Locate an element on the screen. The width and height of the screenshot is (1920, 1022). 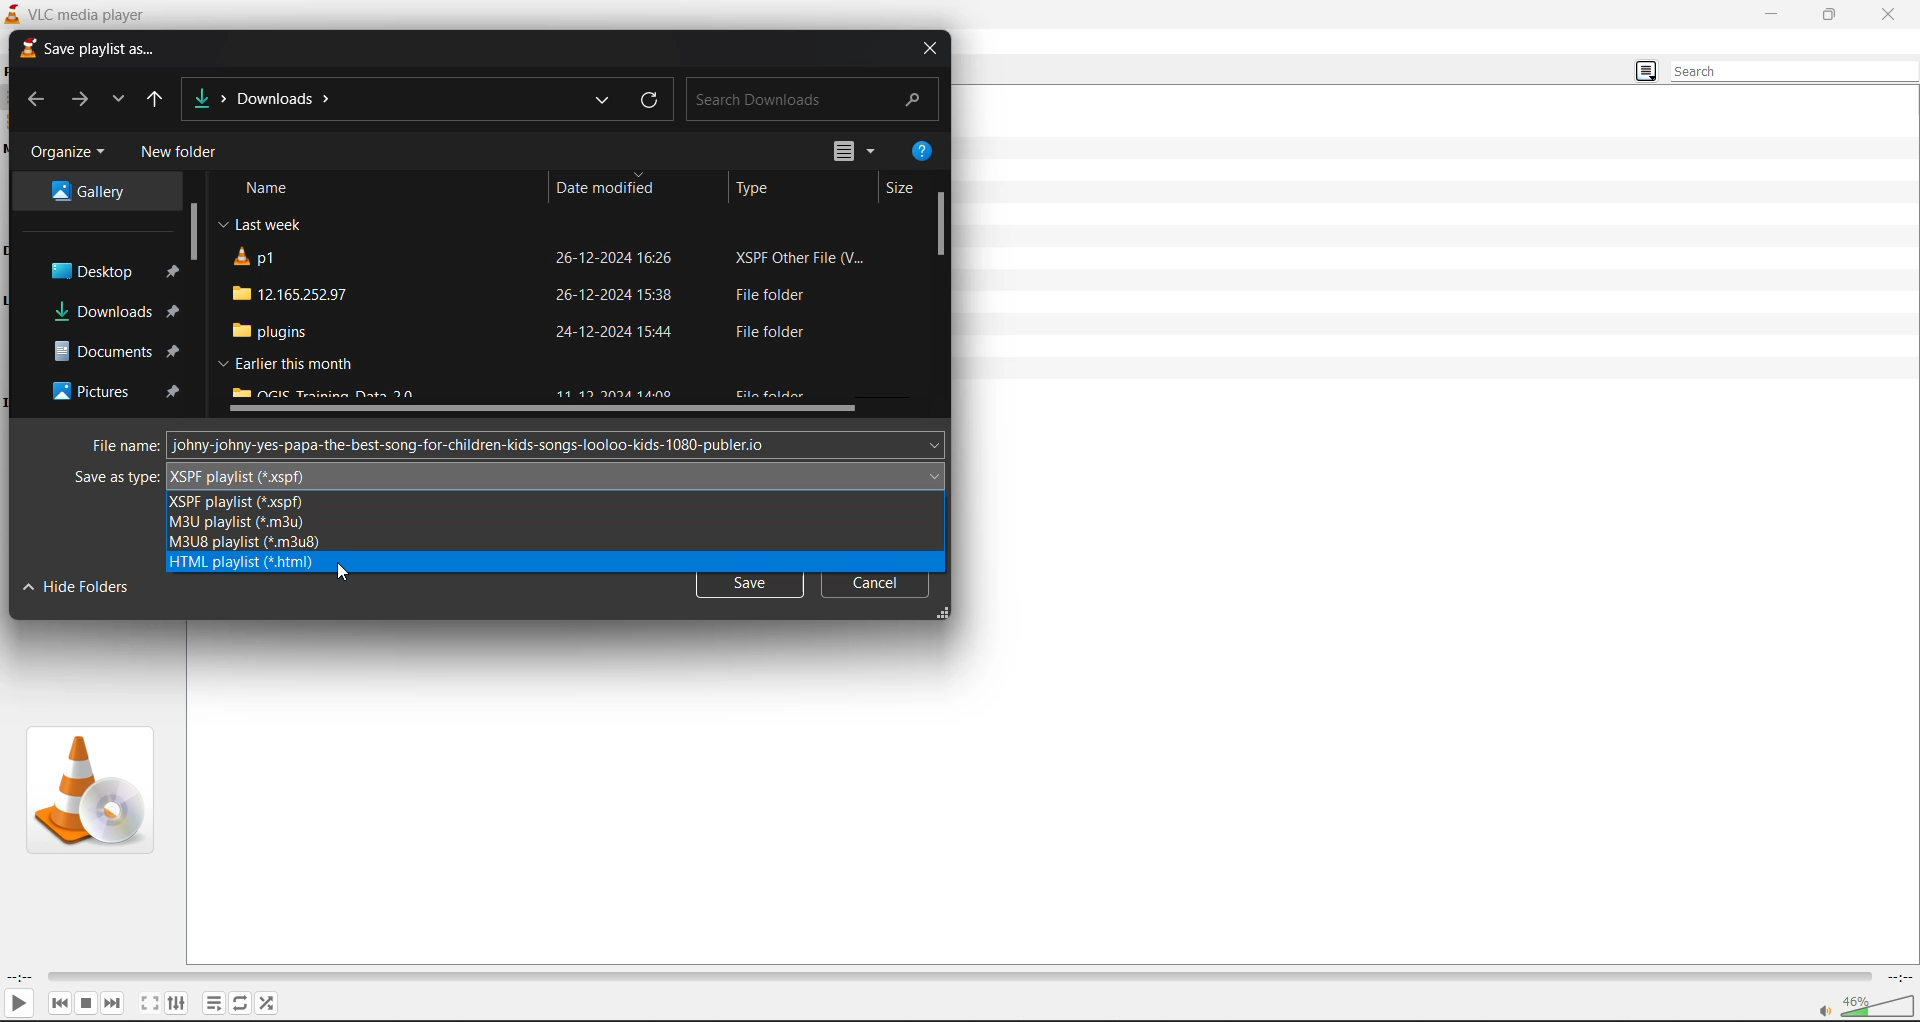
new folder is located at coordinates (177, 153).